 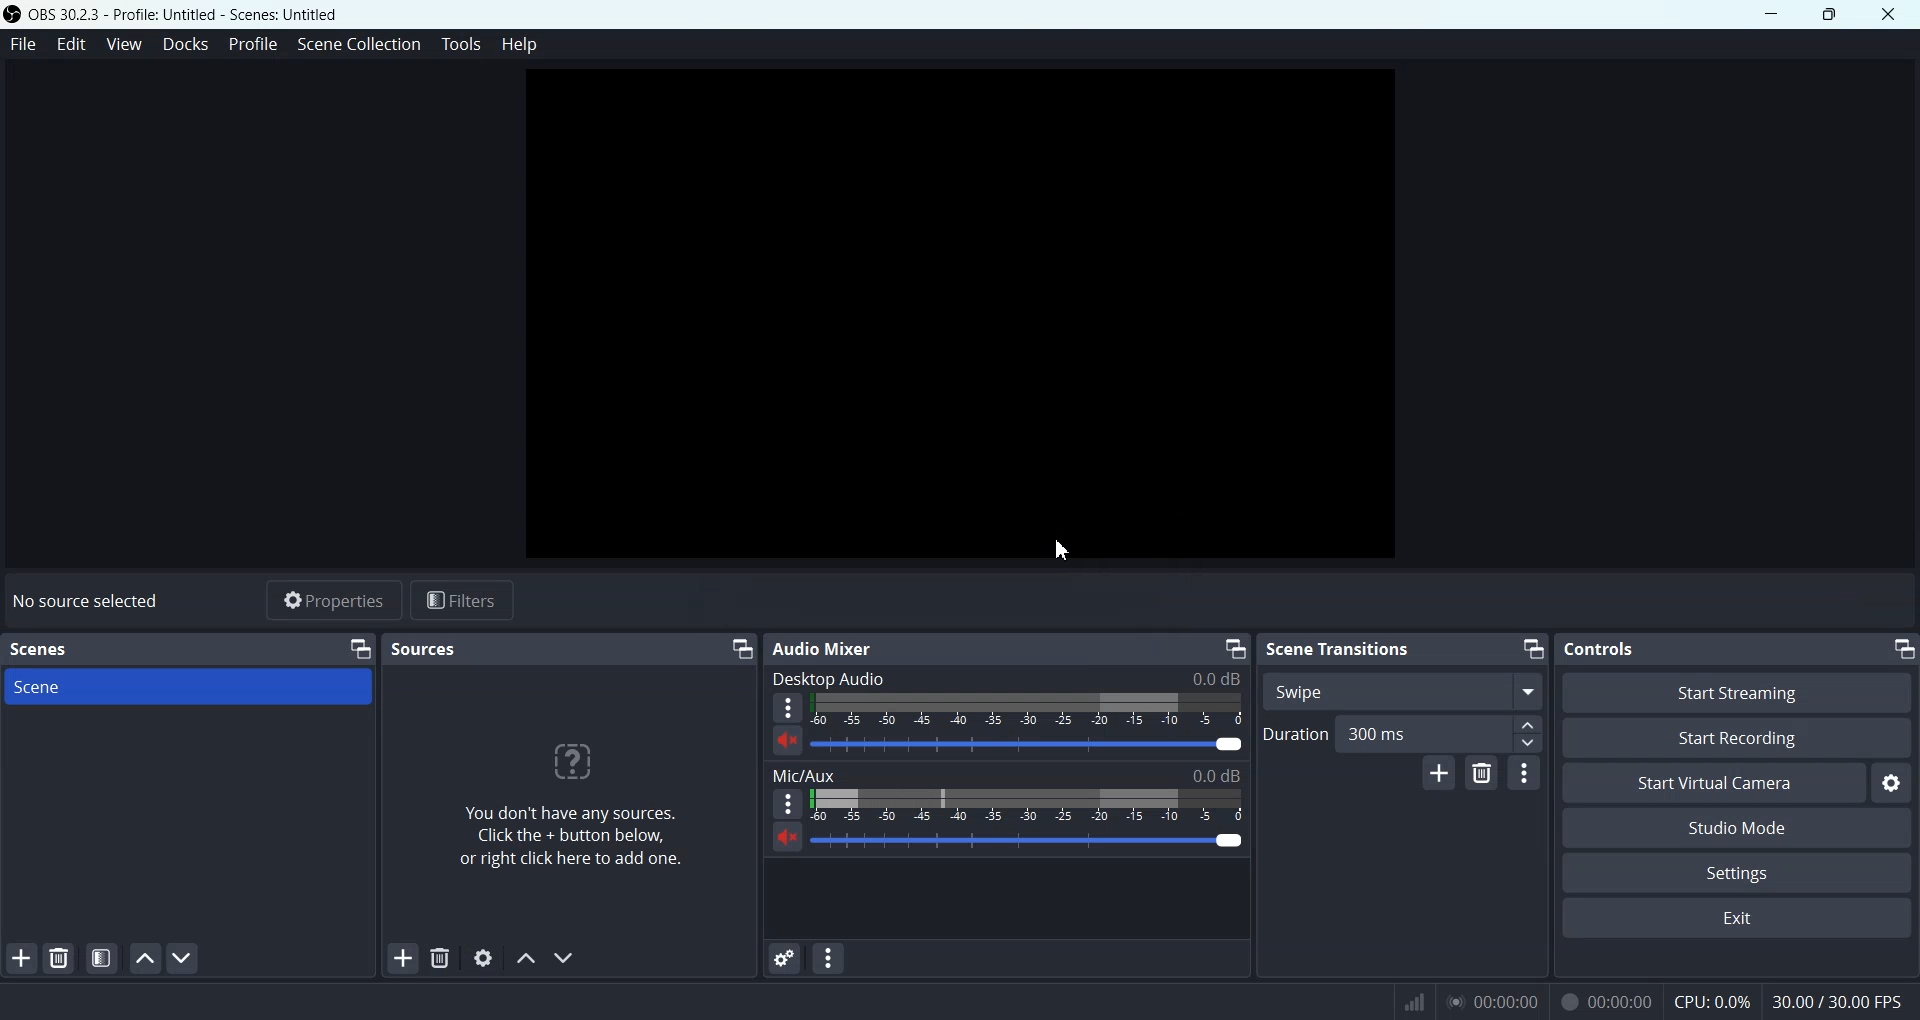 What do you see at coordinates (1483, 773) in the screenshot?
I see `Remove configurable transition` at bounding box center [1483, 773].